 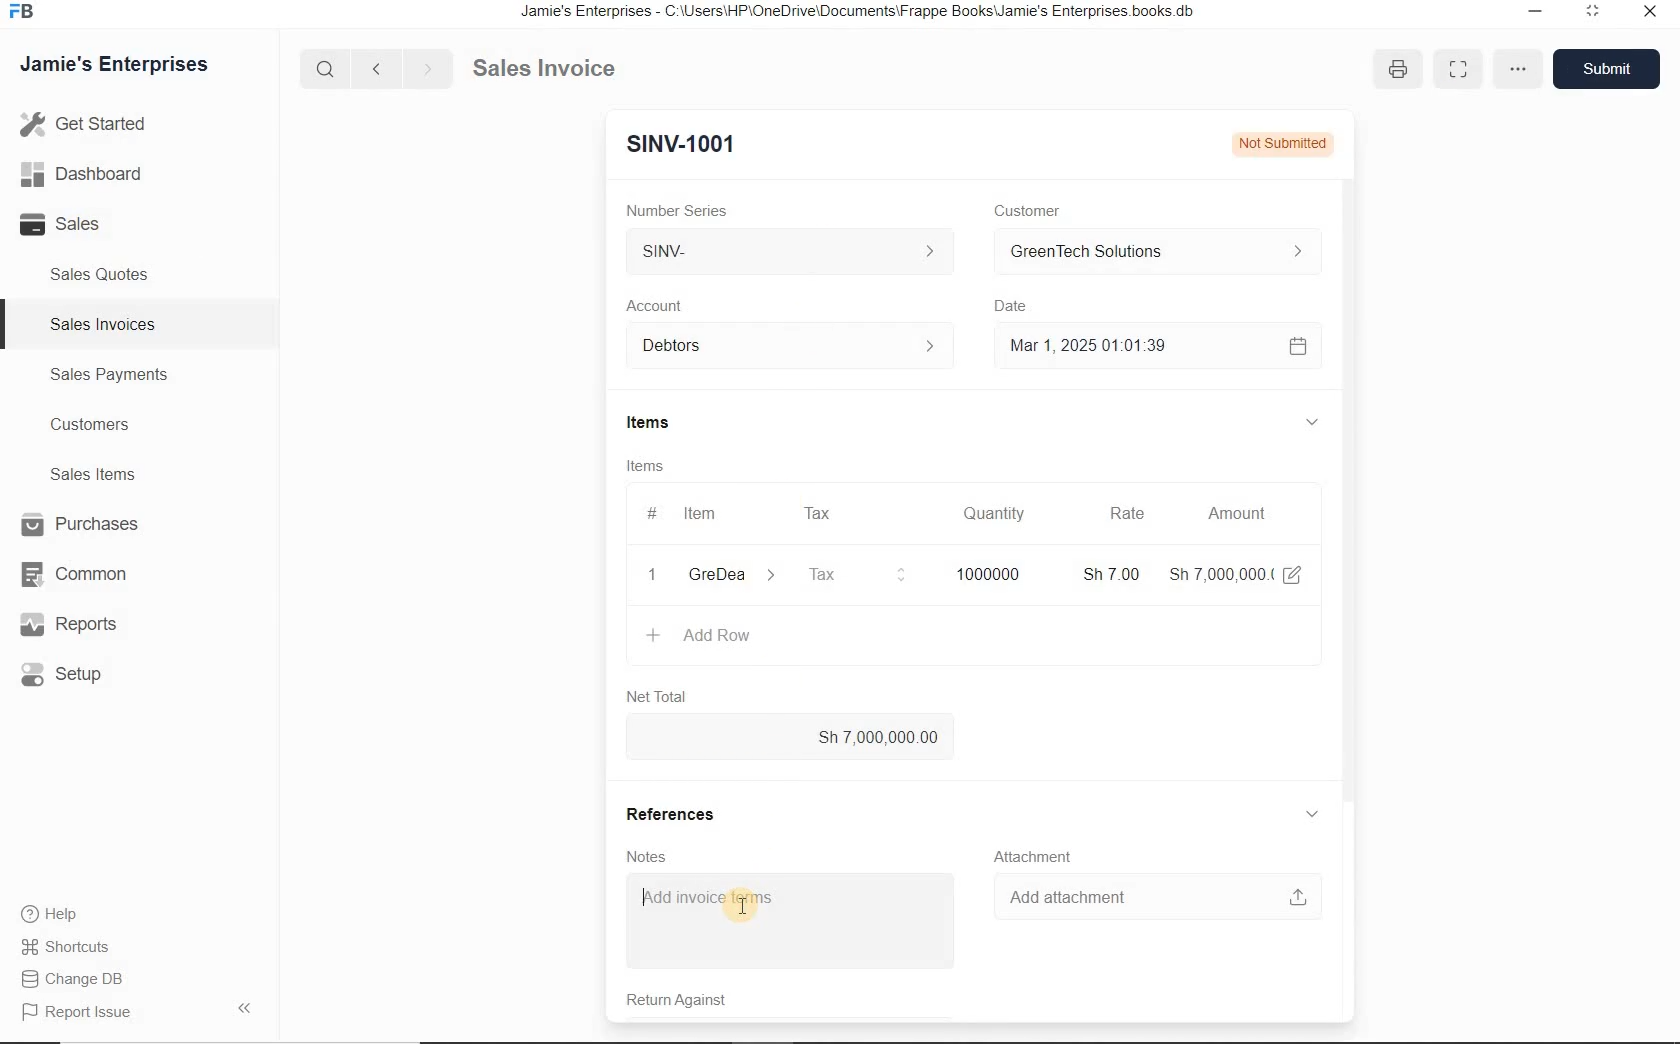 What do you see at coordinates (76, 676) in the screenshot?
I see `Setup` at bounding box center [76, 676].